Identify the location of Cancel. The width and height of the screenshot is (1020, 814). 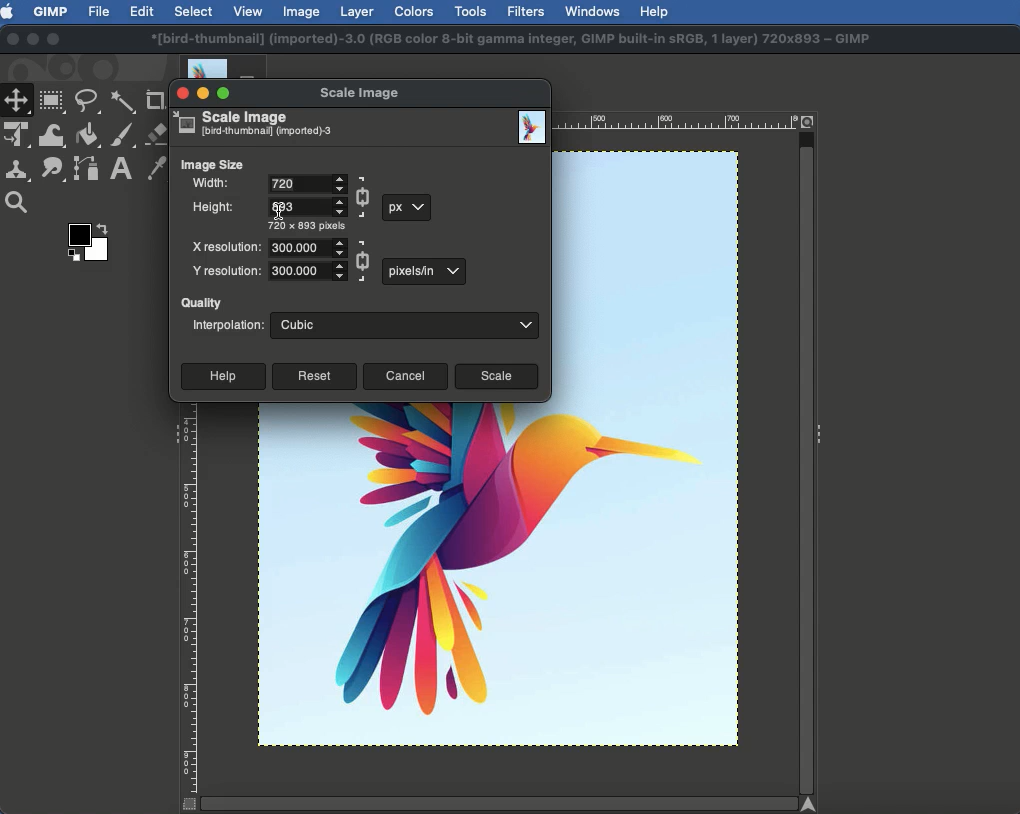
(404, 378).